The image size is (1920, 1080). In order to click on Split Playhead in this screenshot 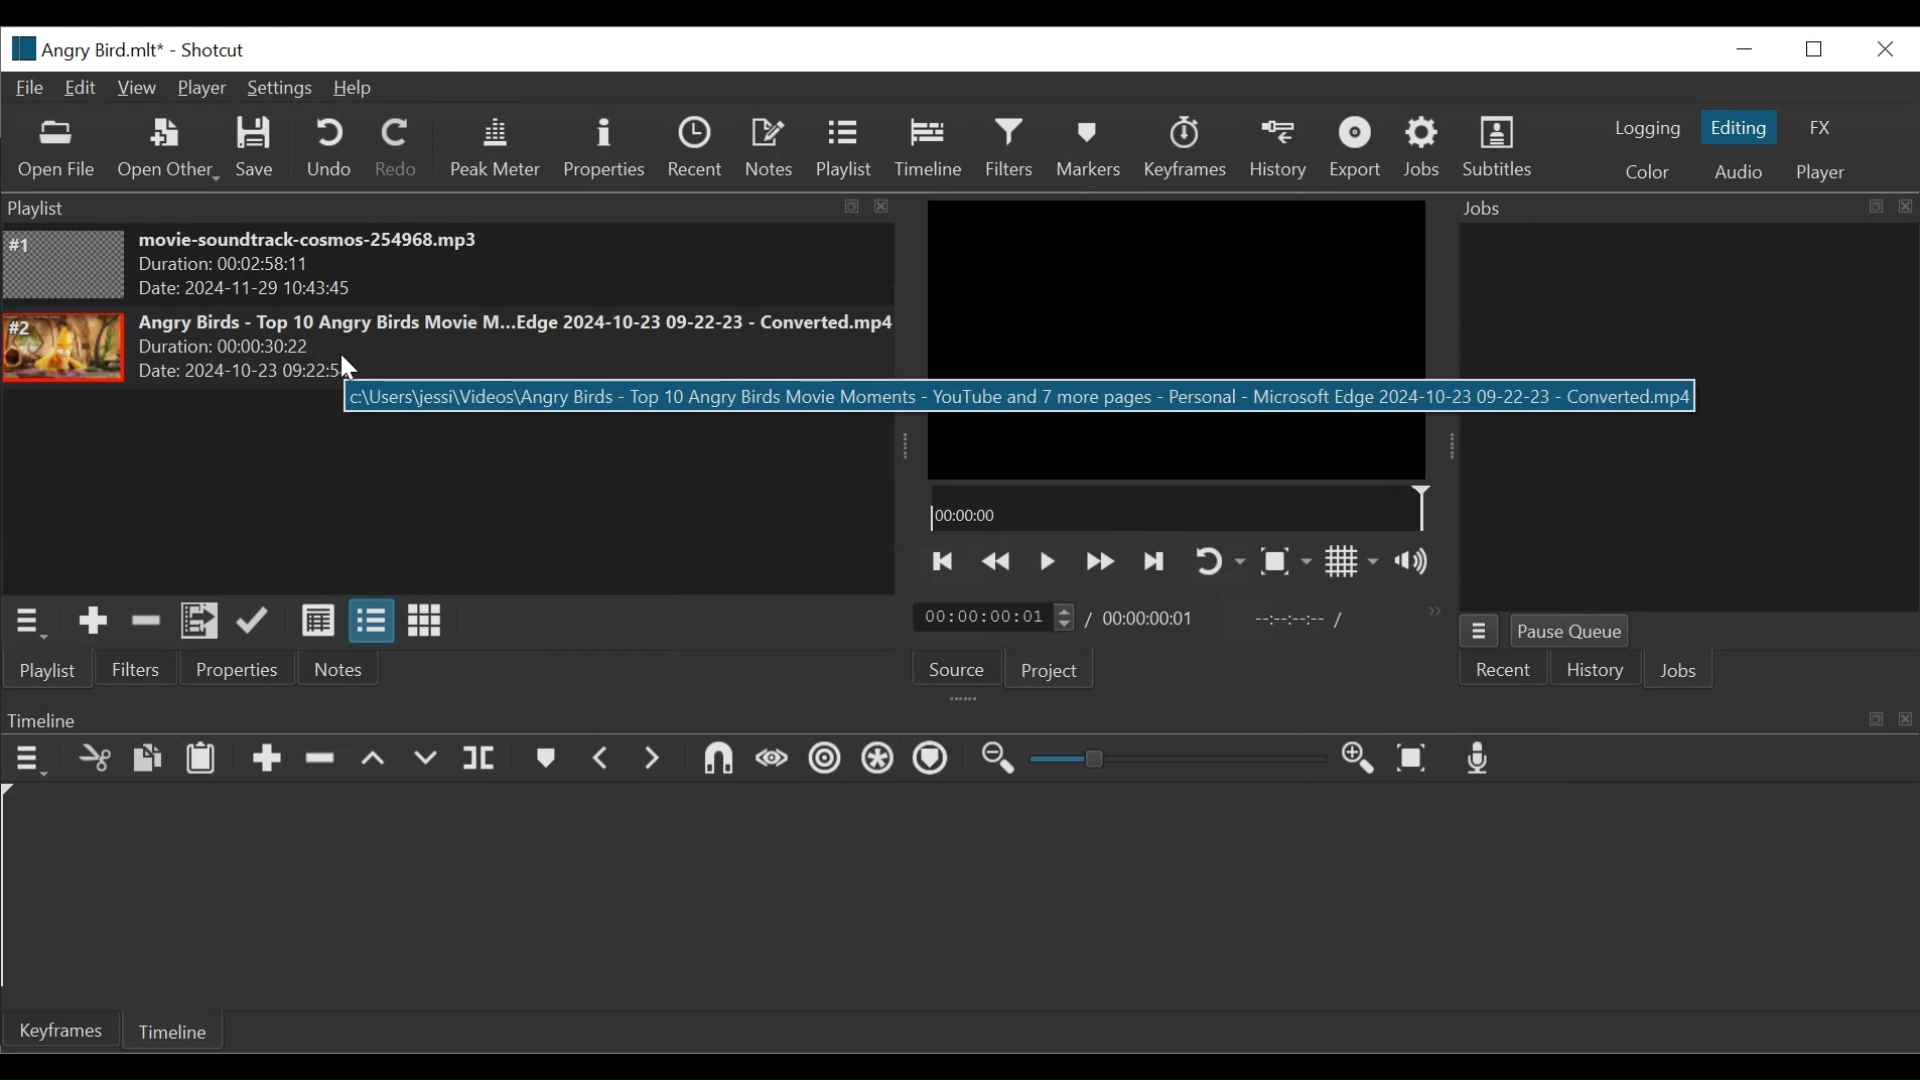, I will do `click(479, 760)`.